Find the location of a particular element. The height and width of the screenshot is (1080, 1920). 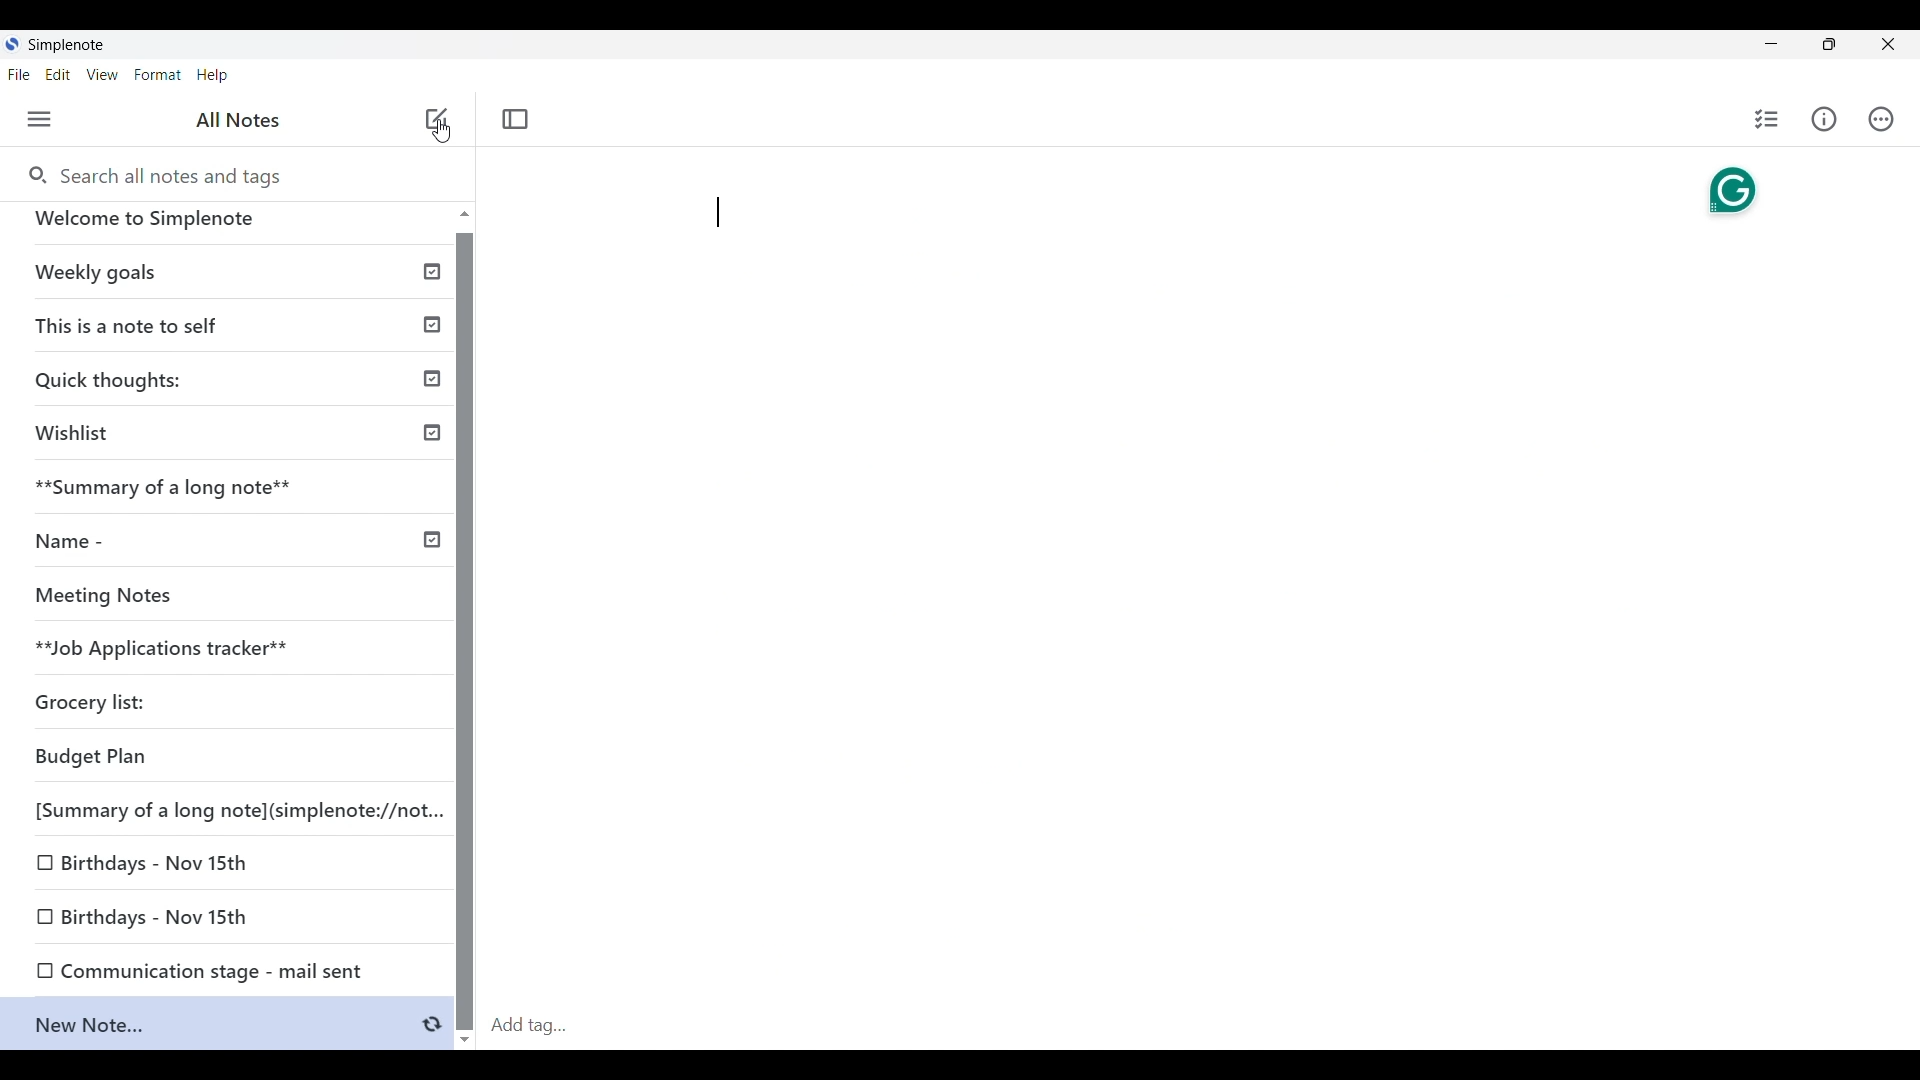

Unpublished note is located at coordinates (92, 709).